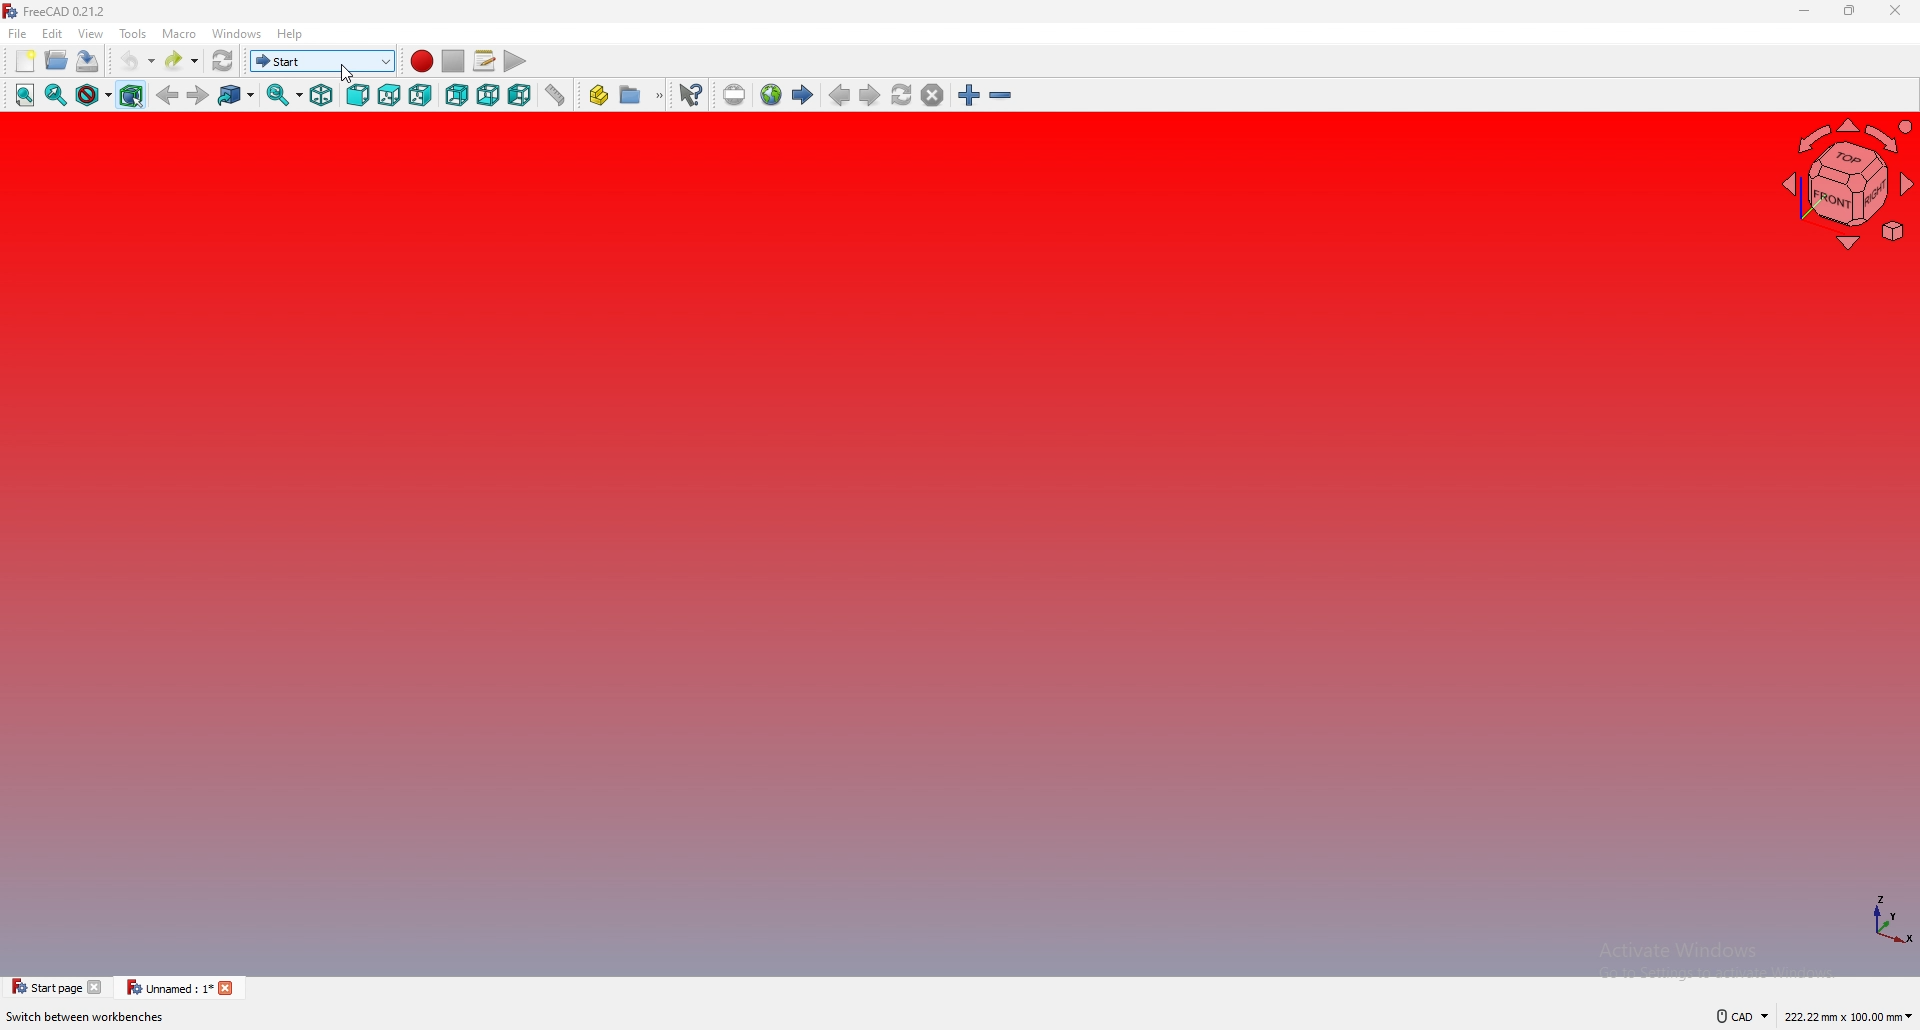 This screenshot has width=1920, height=1030. I want to click on front, so click(358, 95).